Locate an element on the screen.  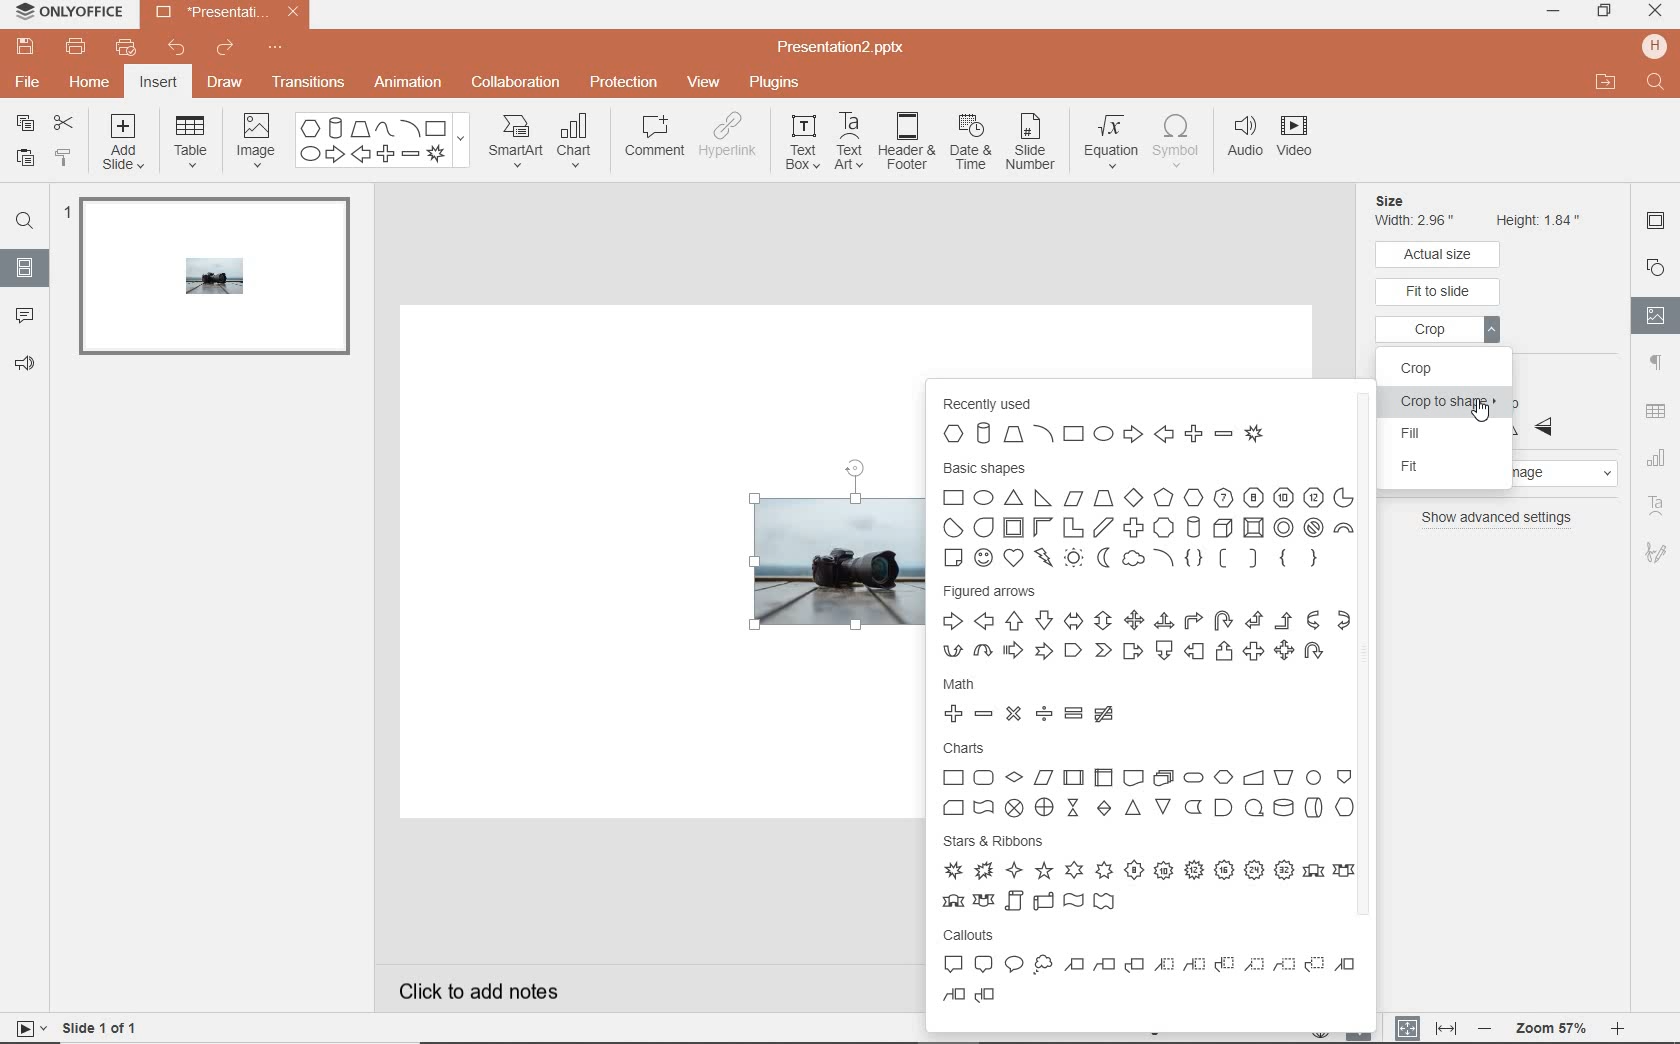
animation is located at coordinates (409, 83).